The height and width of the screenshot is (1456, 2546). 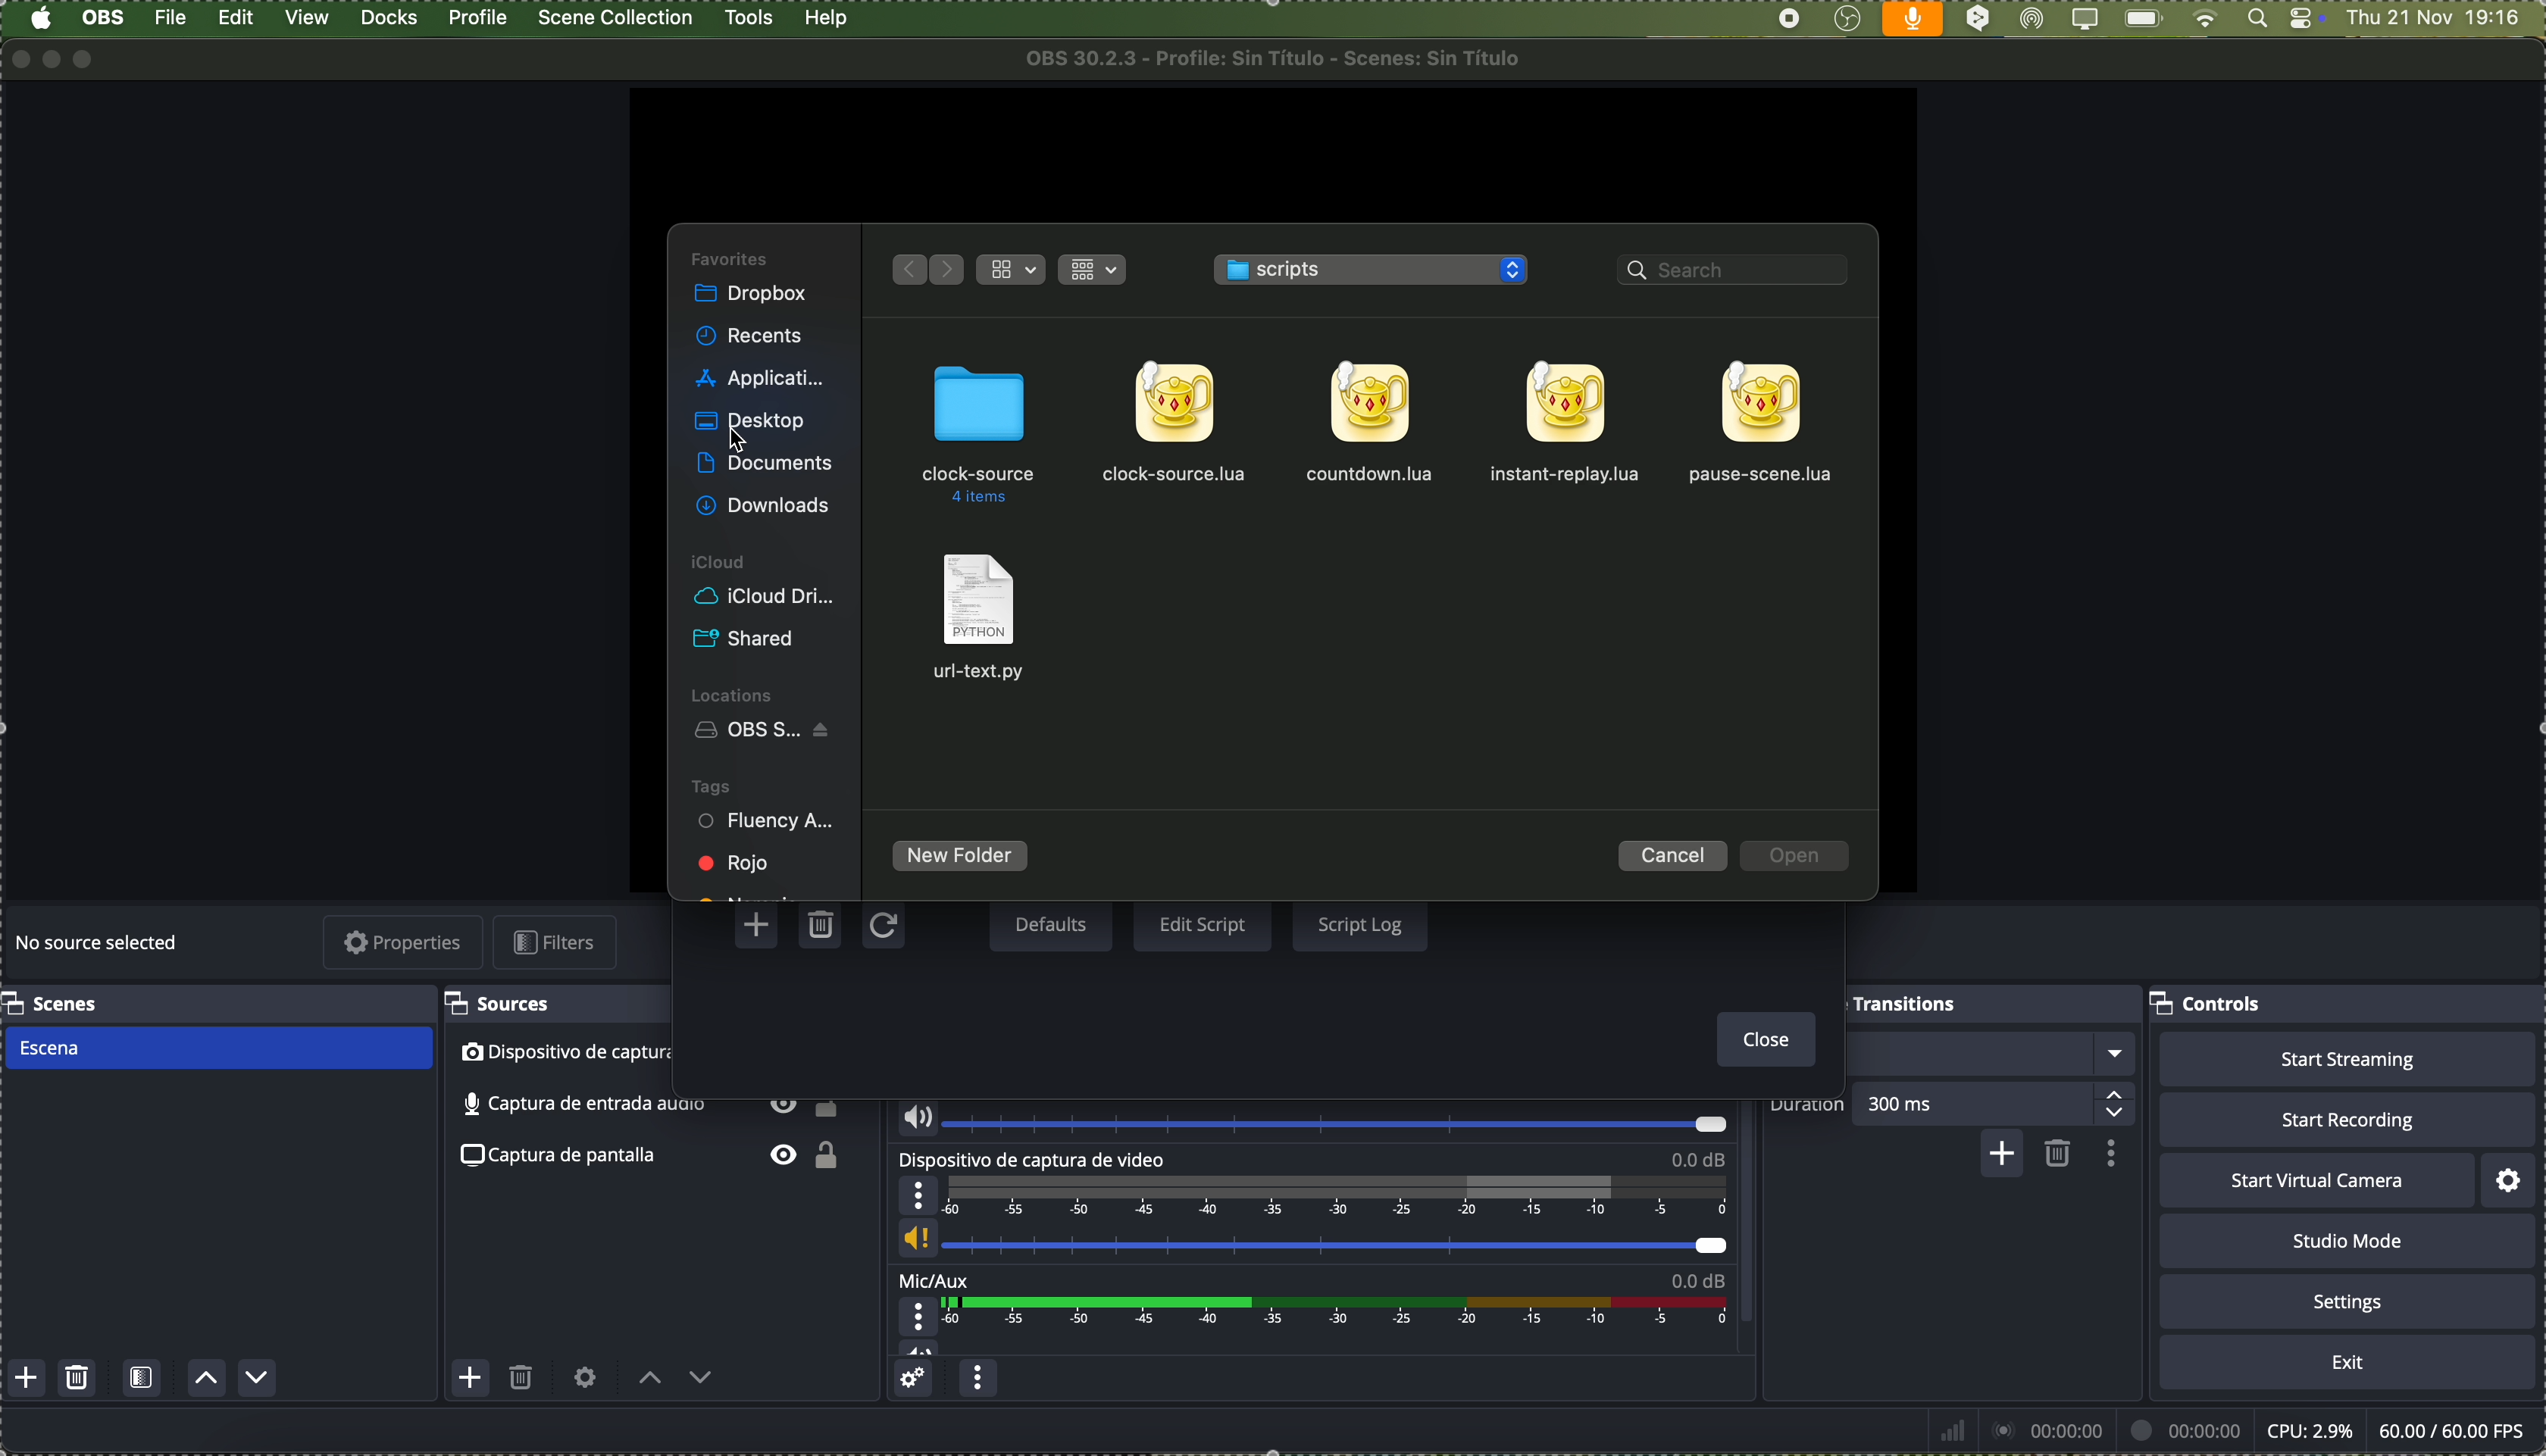 I want to click on screen, so click(x=2083, y=20).